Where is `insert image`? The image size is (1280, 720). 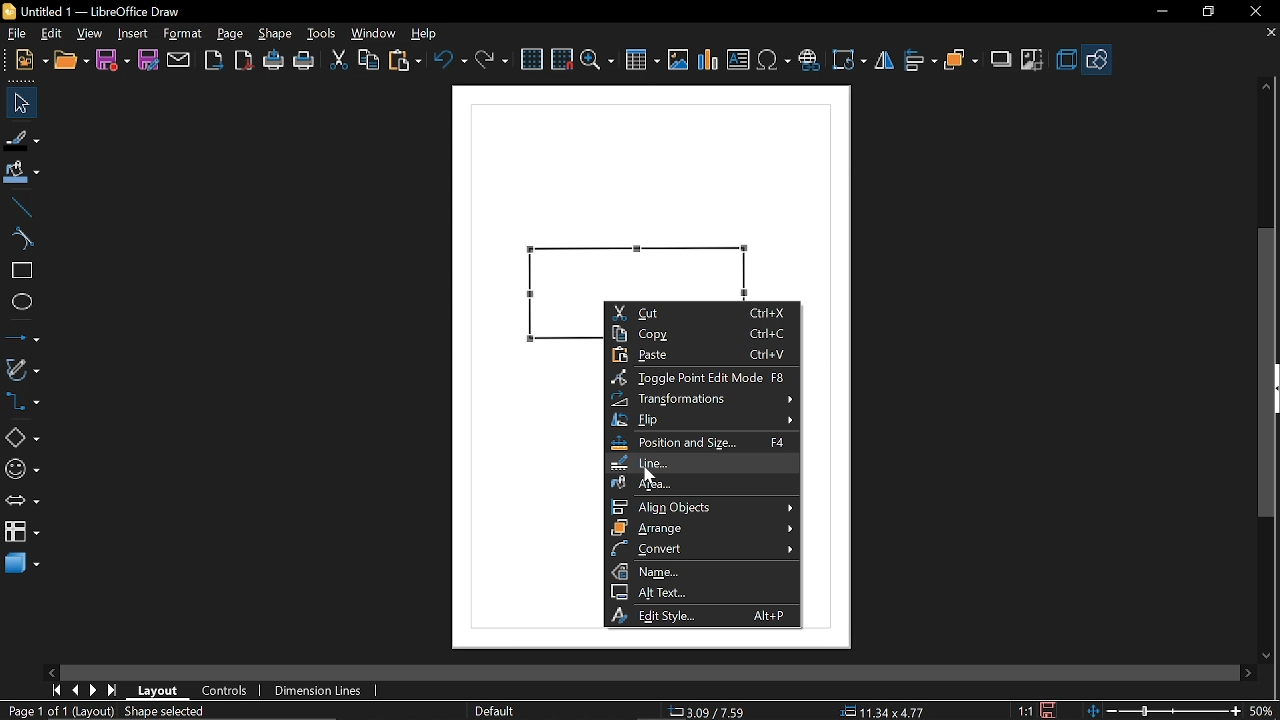
insert image is located at coordinates (677, 58).